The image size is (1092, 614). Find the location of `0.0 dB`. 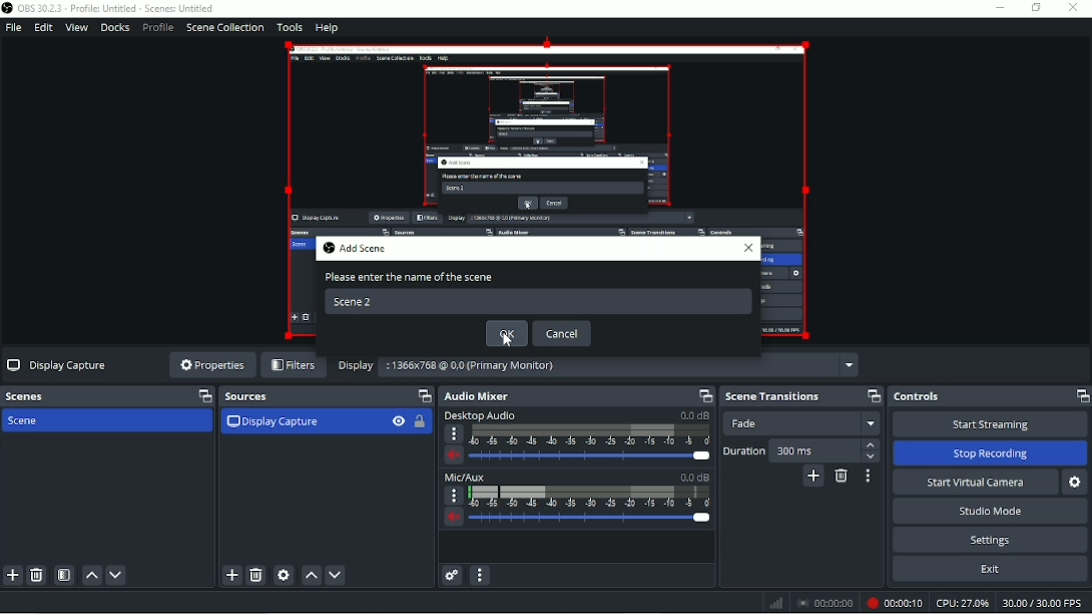

0.0 dB is located at coordinates (694, 415).